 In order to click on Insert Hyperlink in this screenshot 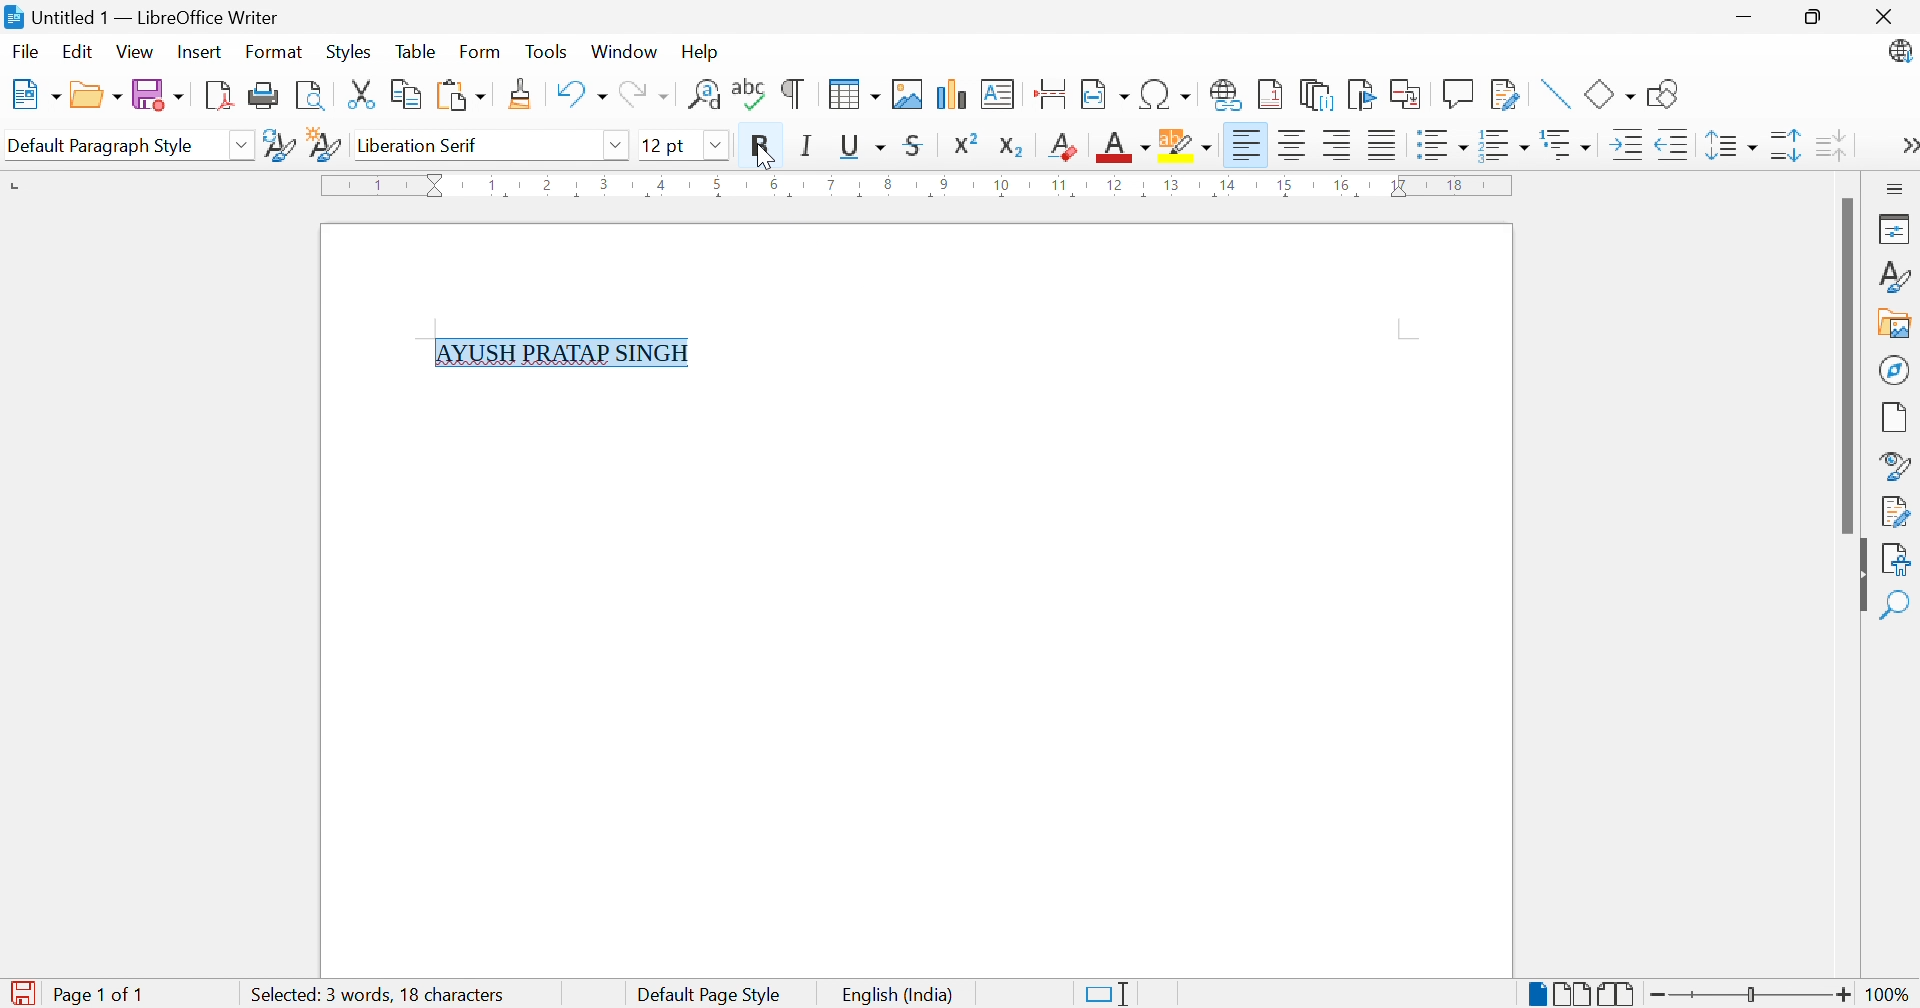, I will do `click(1223, 94)`.